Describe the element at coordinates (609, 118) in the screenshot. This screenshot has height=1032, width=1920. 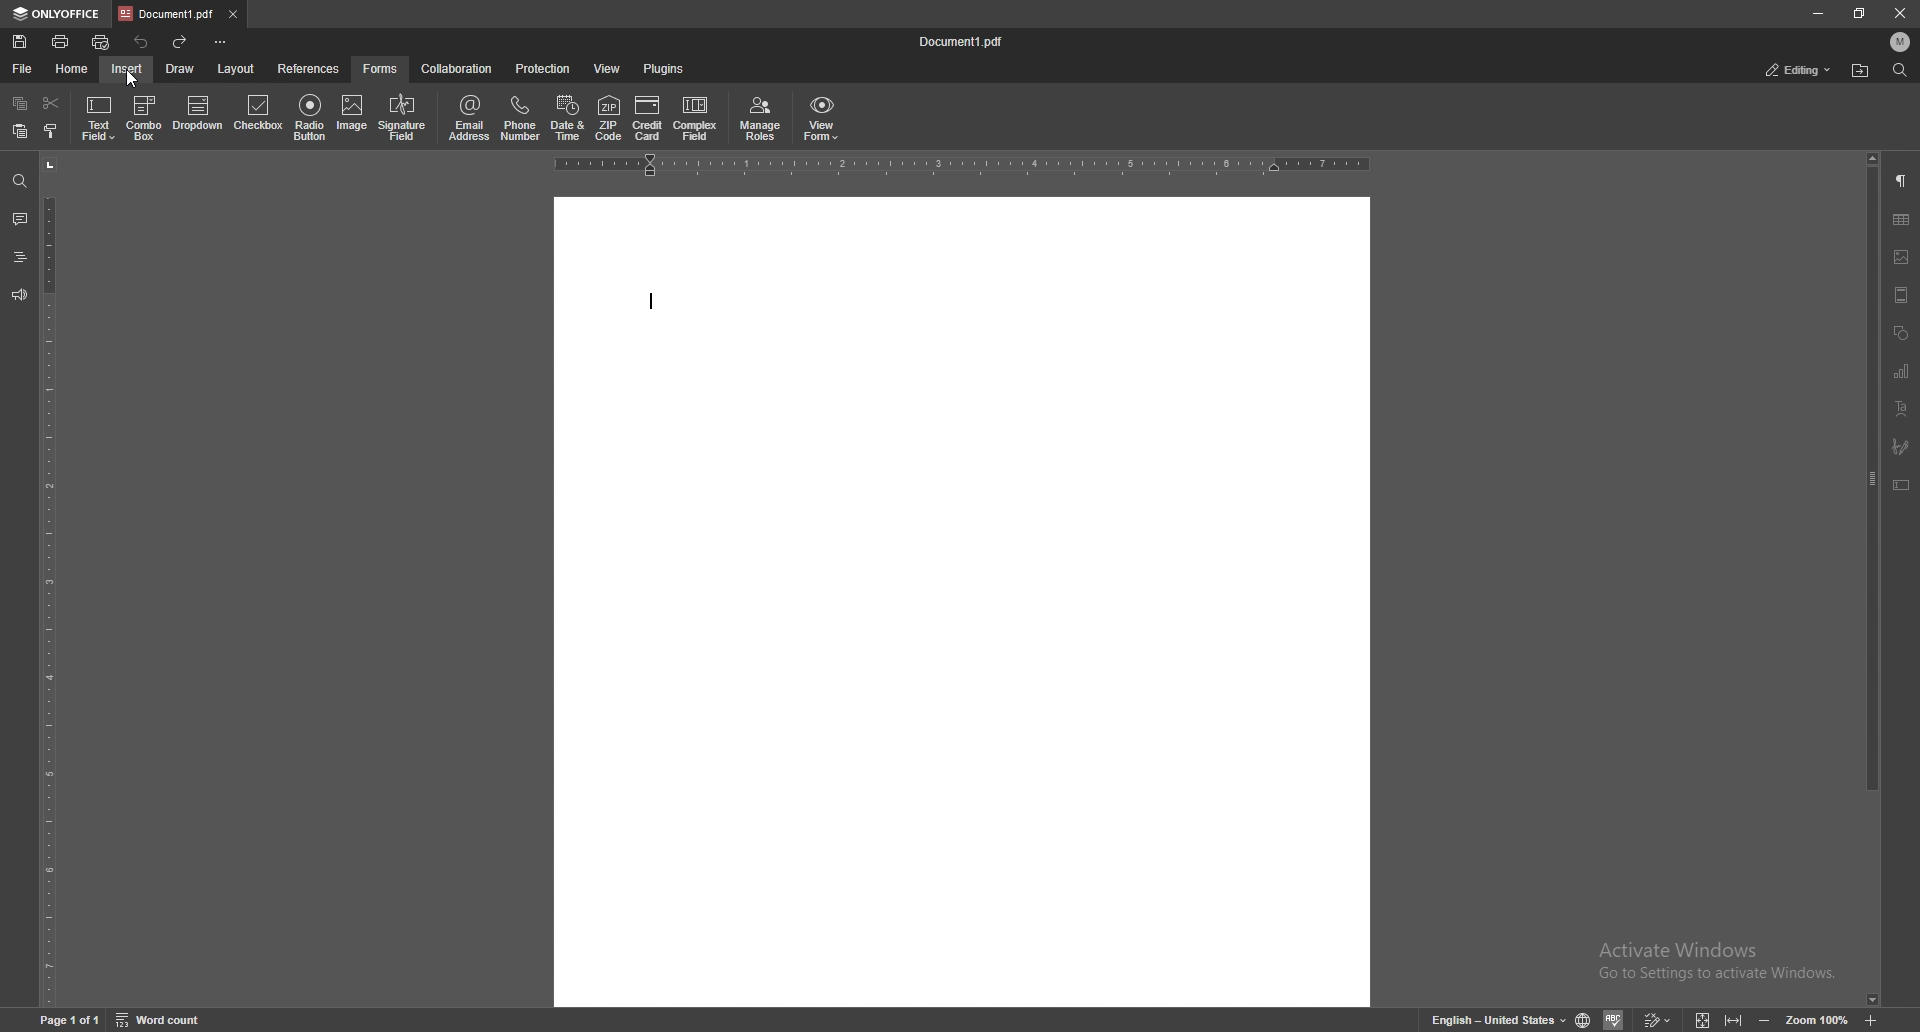
I see `zipcode` at that location.